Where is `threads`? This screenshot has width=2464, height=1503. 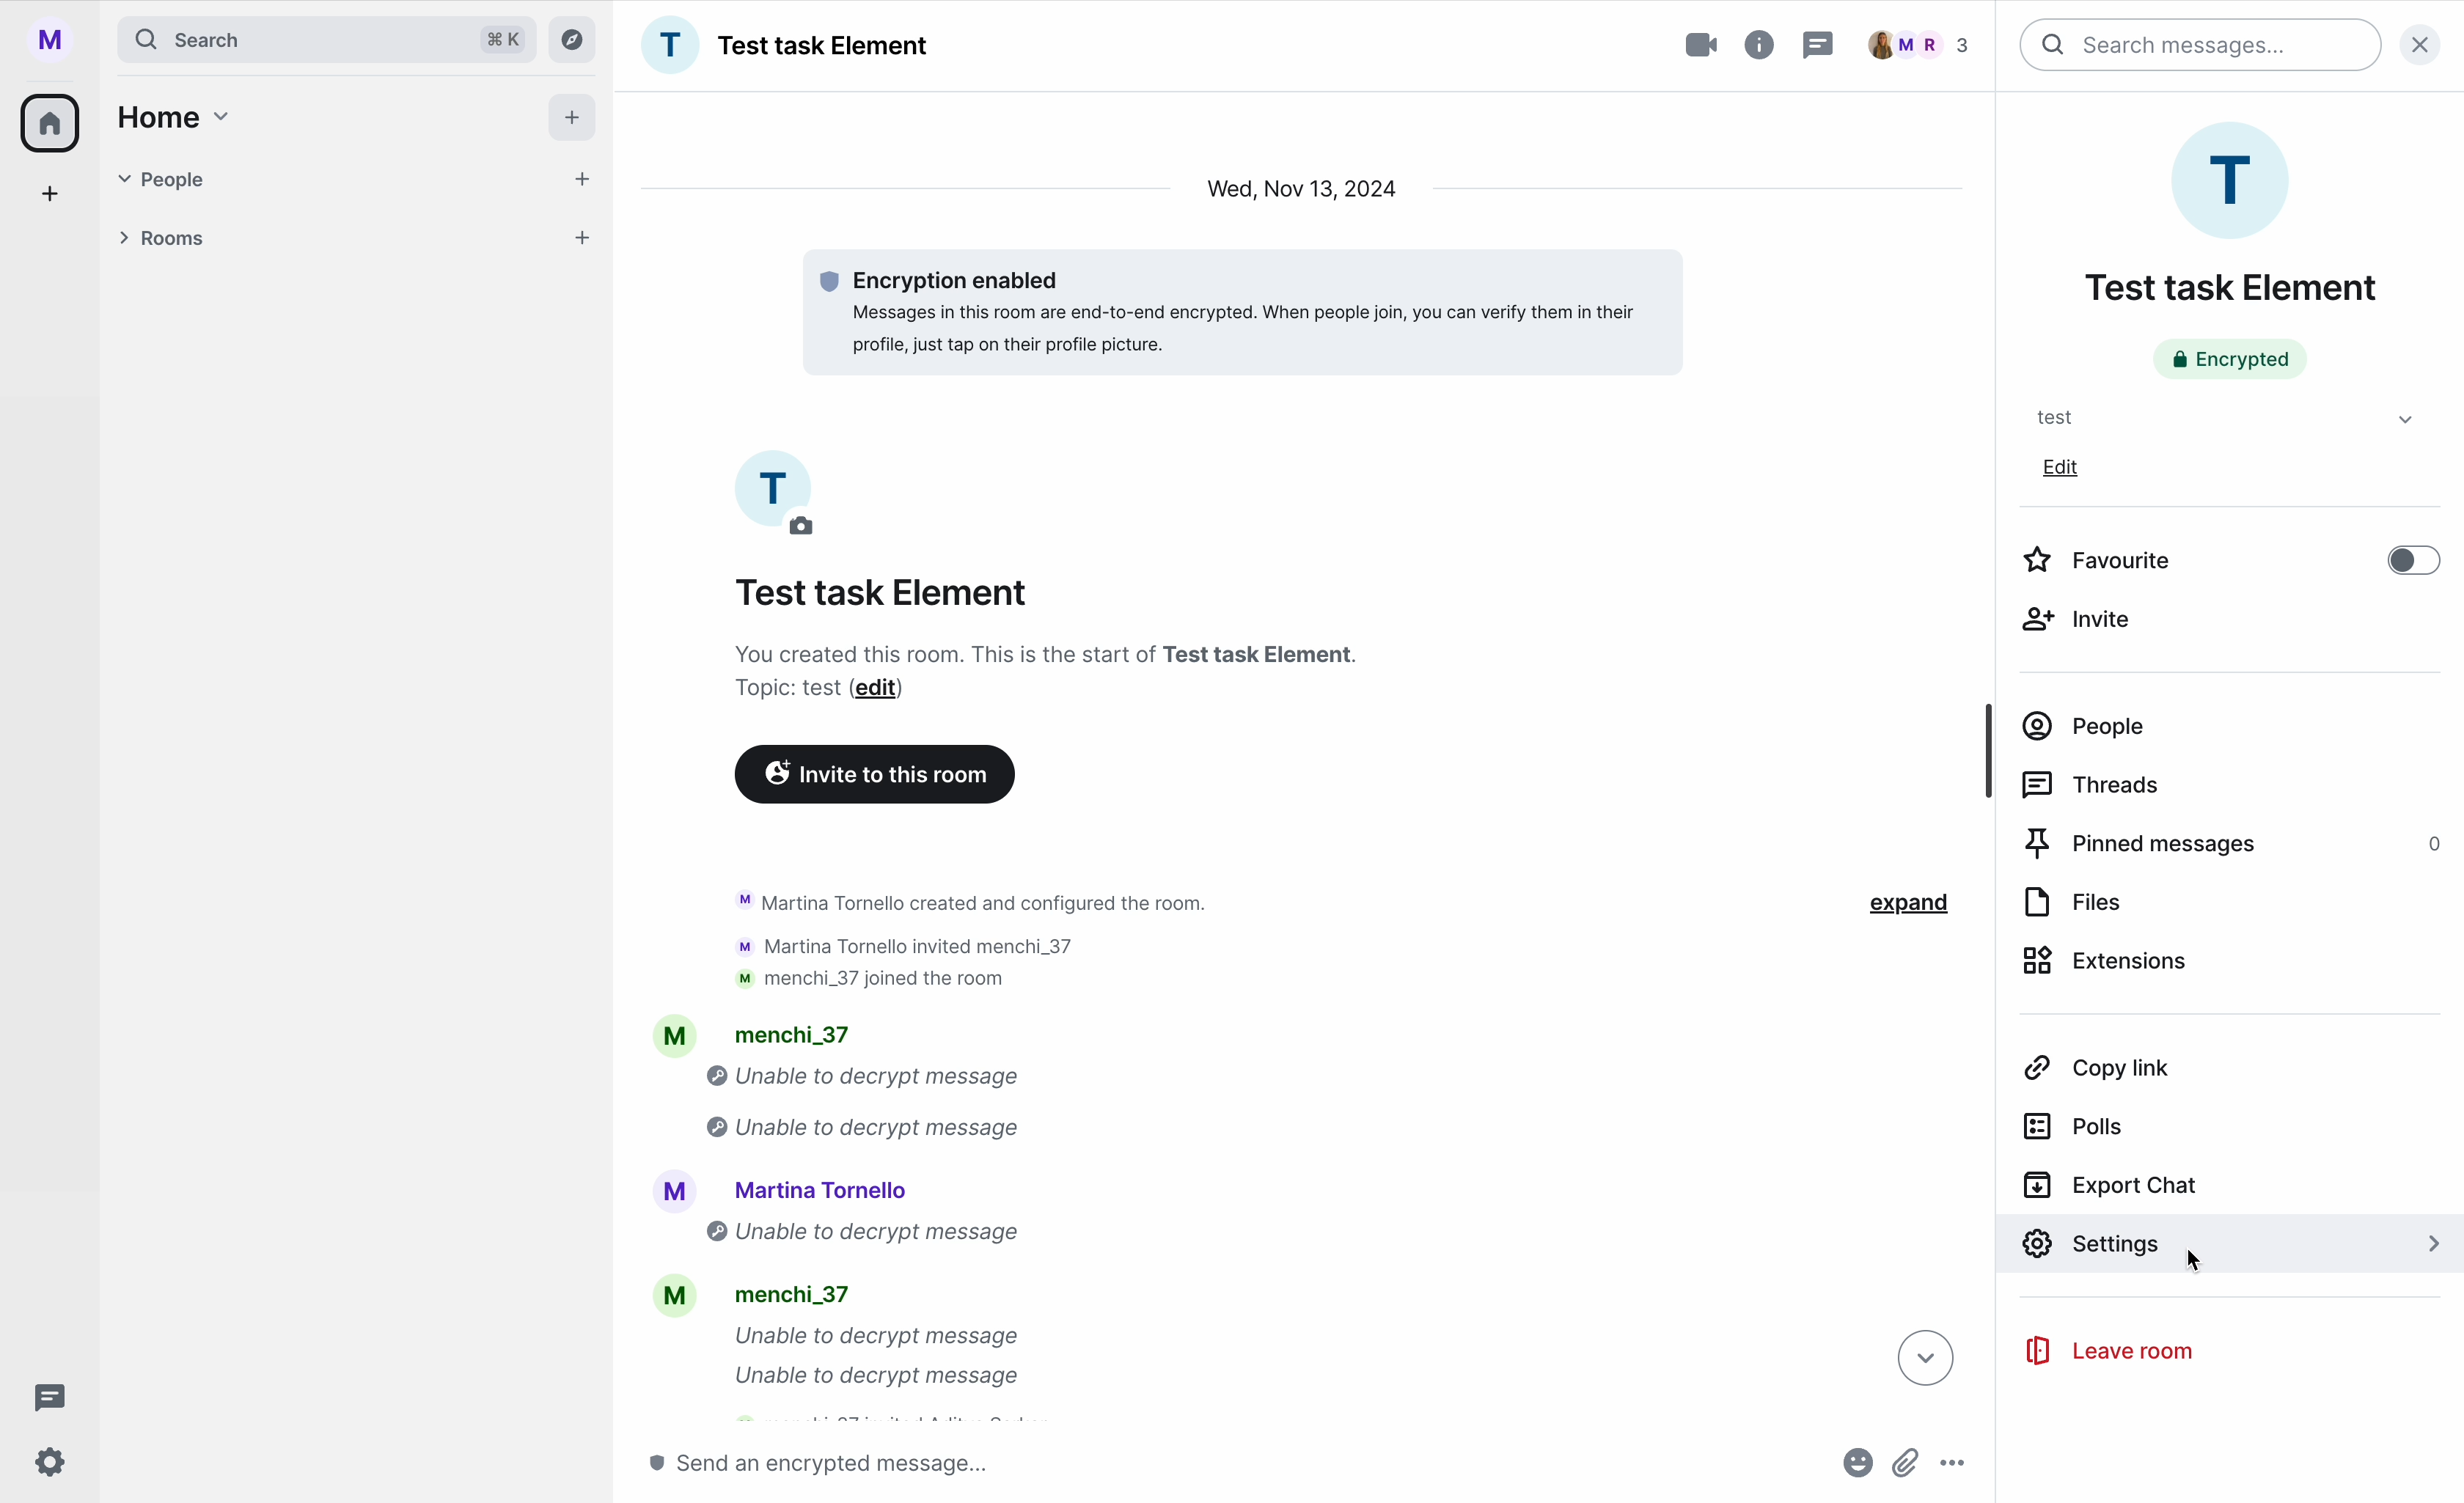
threads is located at coordinates (1819, 44).